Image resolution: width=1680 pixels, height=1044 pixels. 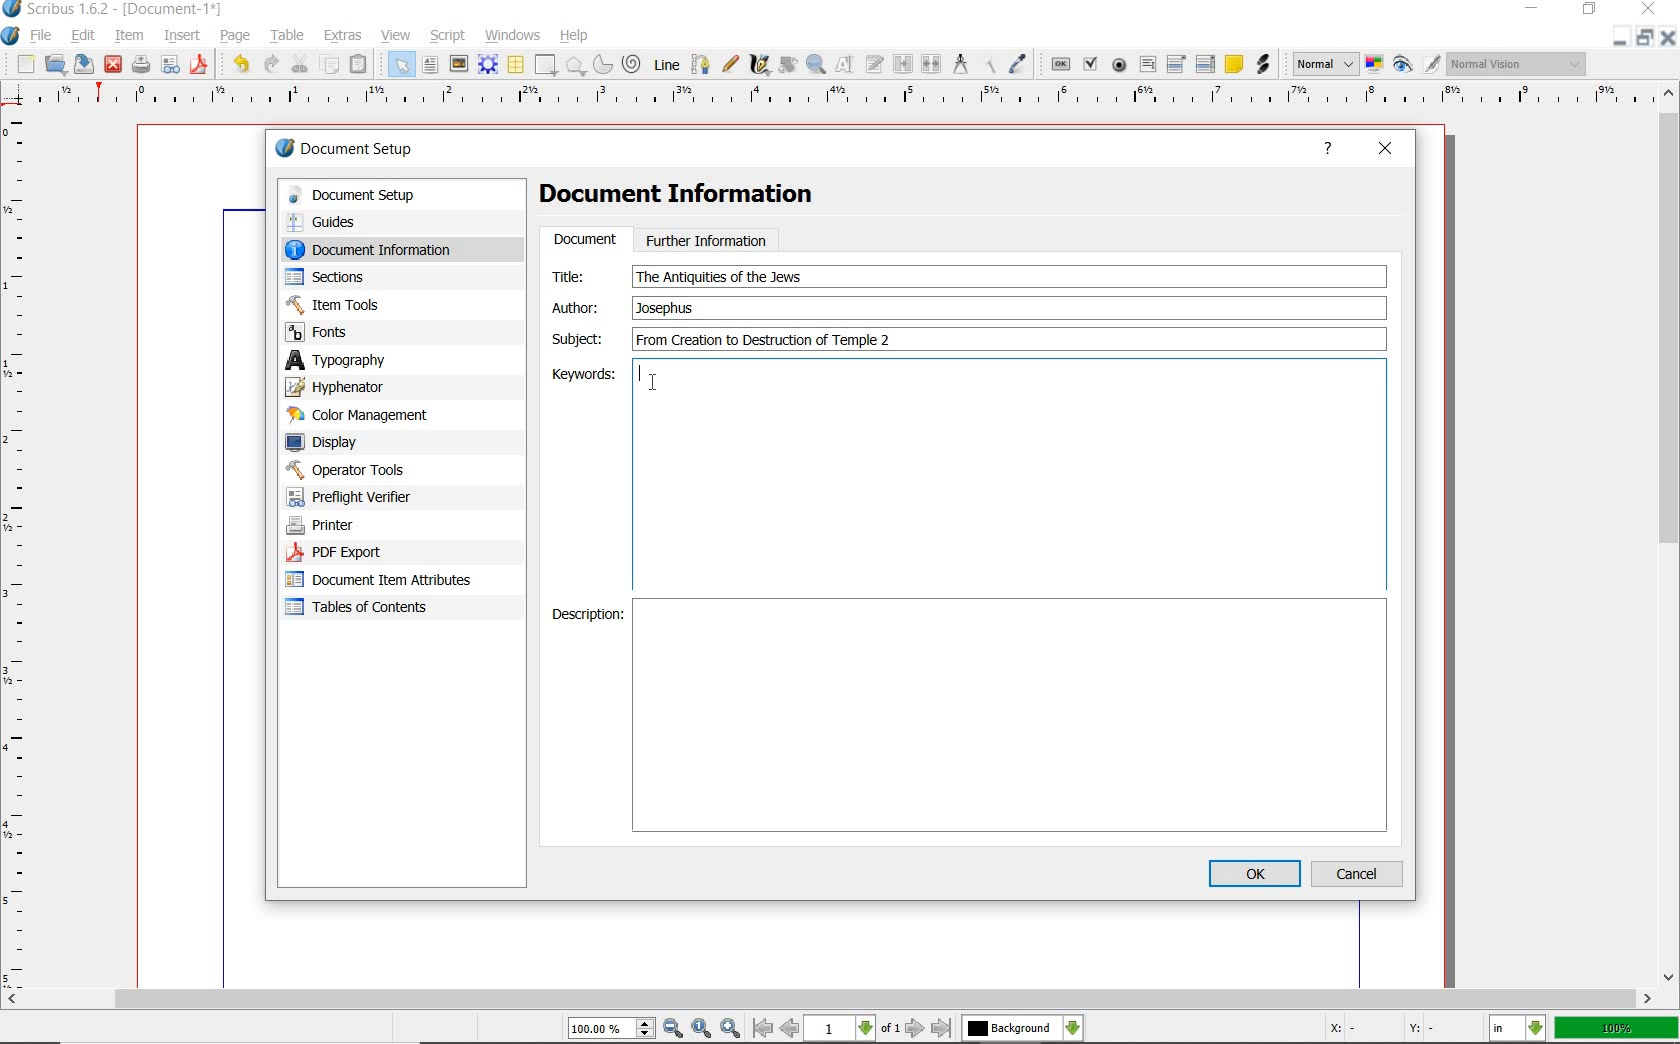 I want to click on hypenator, so click(x=350, y=387).